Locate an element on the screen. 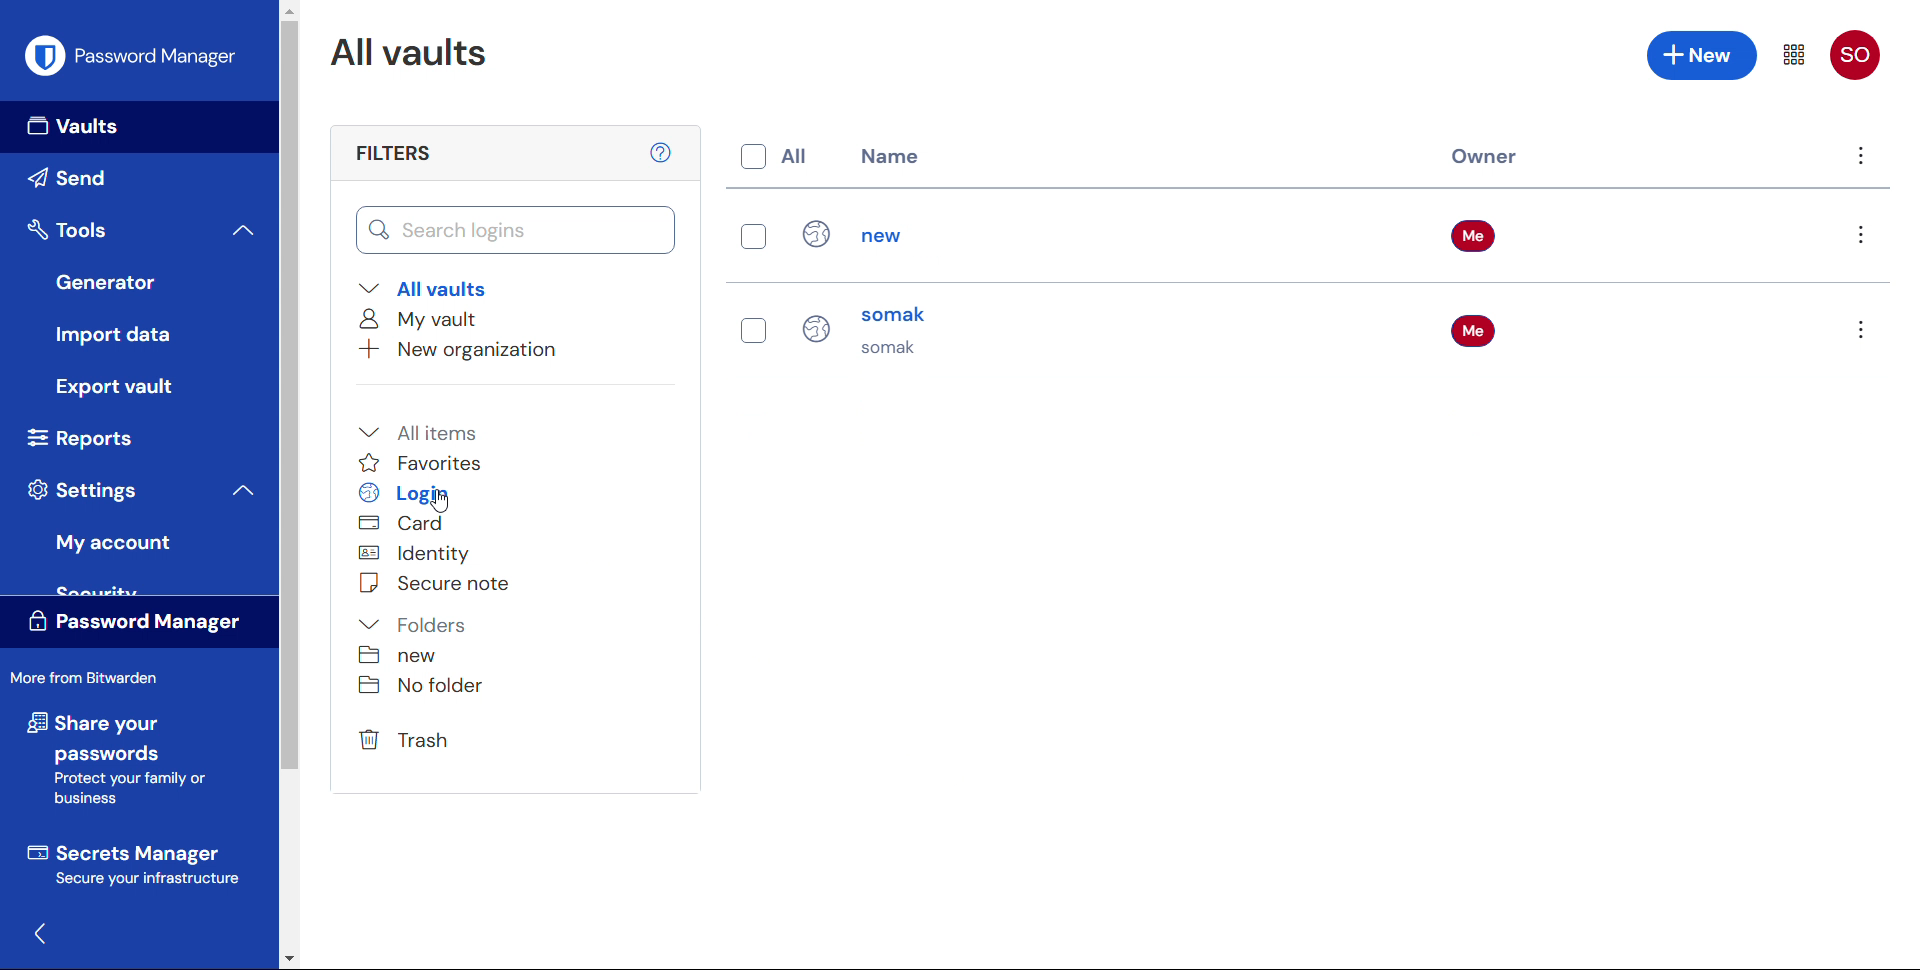 The image size is (1920, 970). help  is located at coordinates (662, 152).